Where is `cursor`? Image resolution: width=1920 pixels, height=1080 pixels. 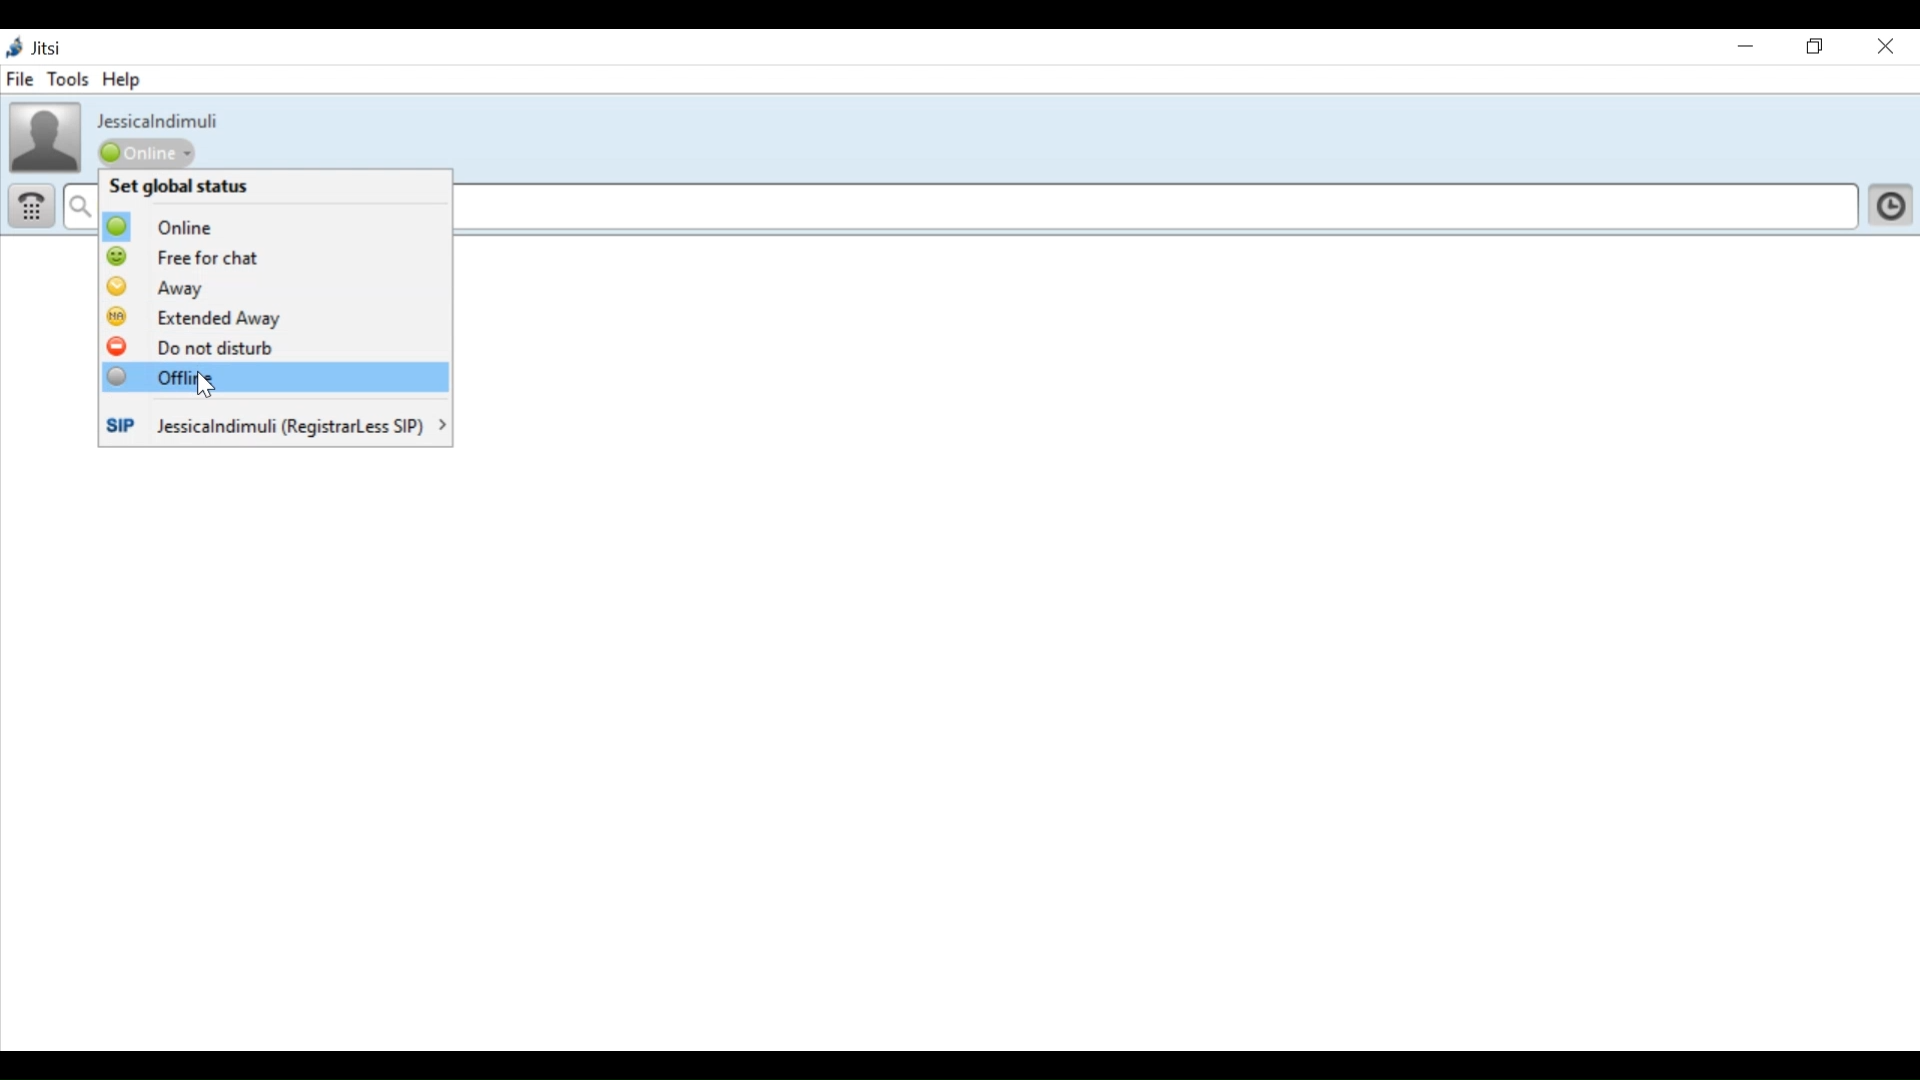 cursor is located at coordinates (209, 386).